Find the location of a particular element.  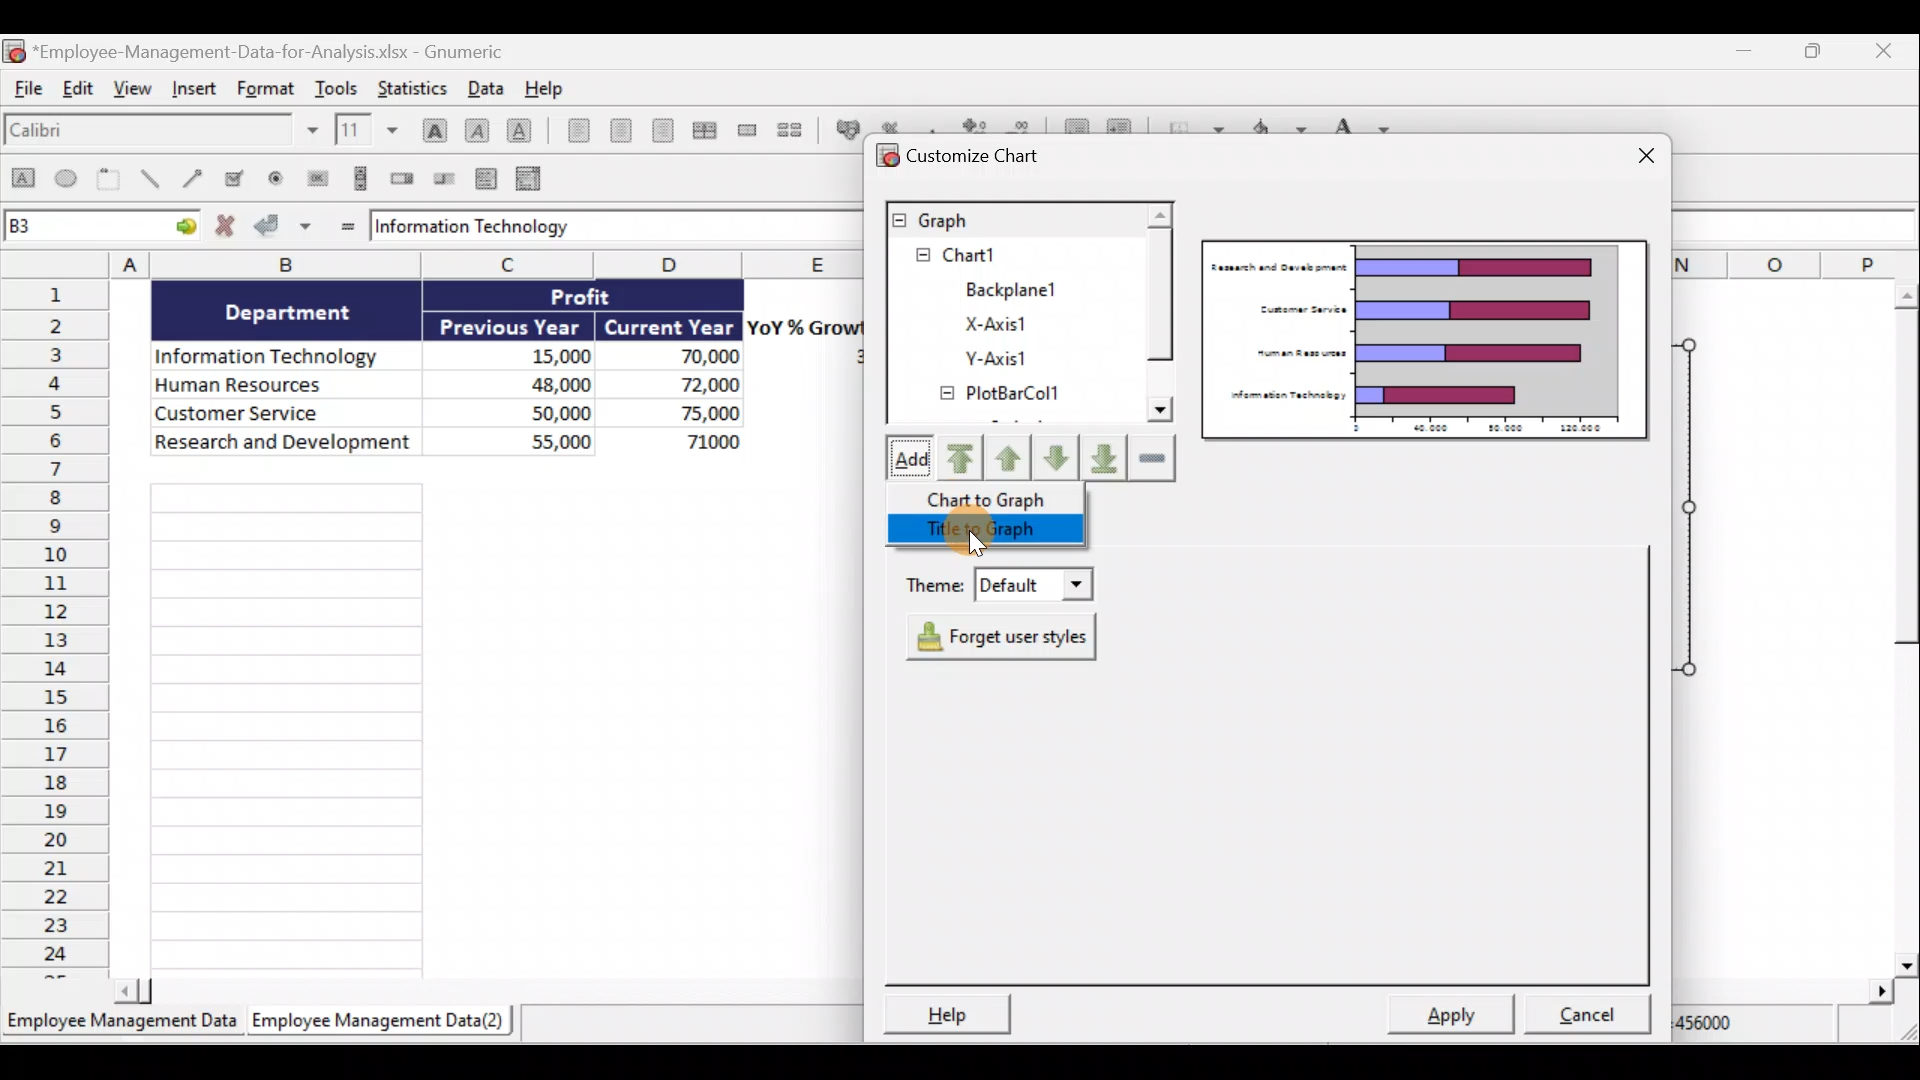

View is located at coordinates (133, 89).